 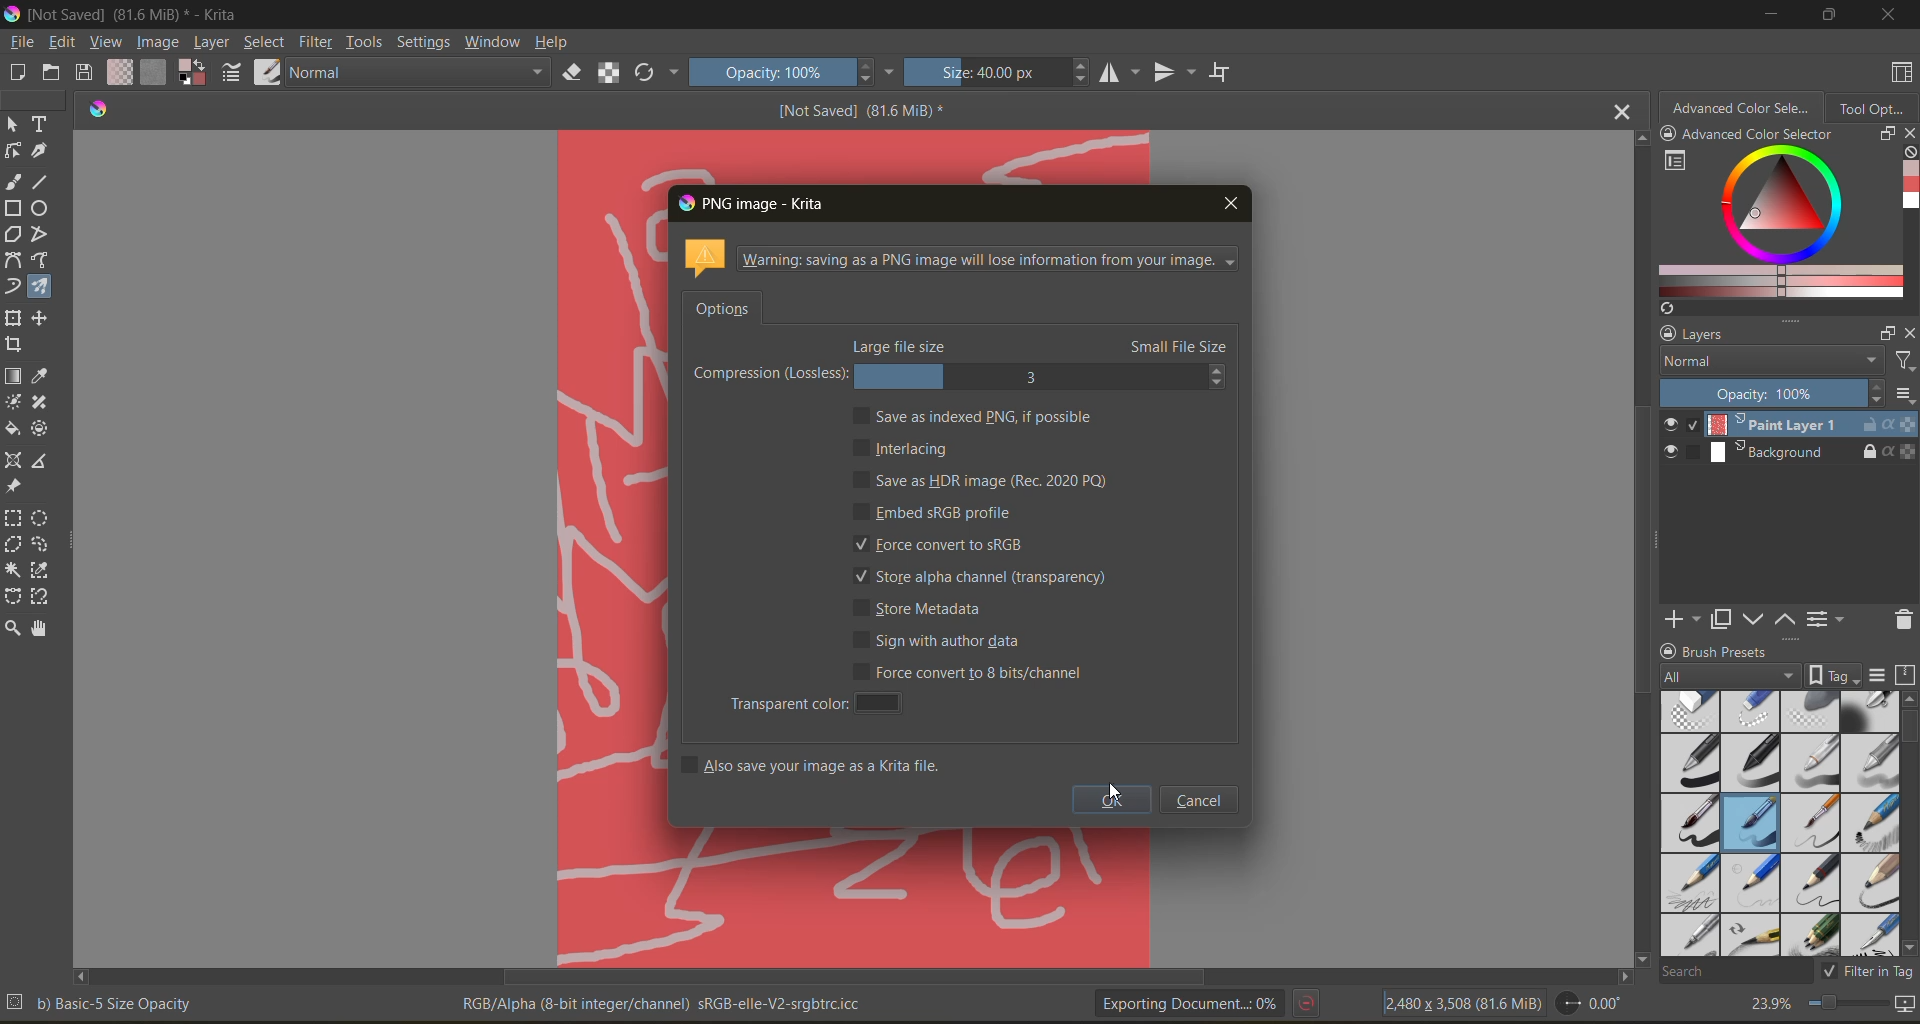 I want to click on tool, so click(x=40, y=519).